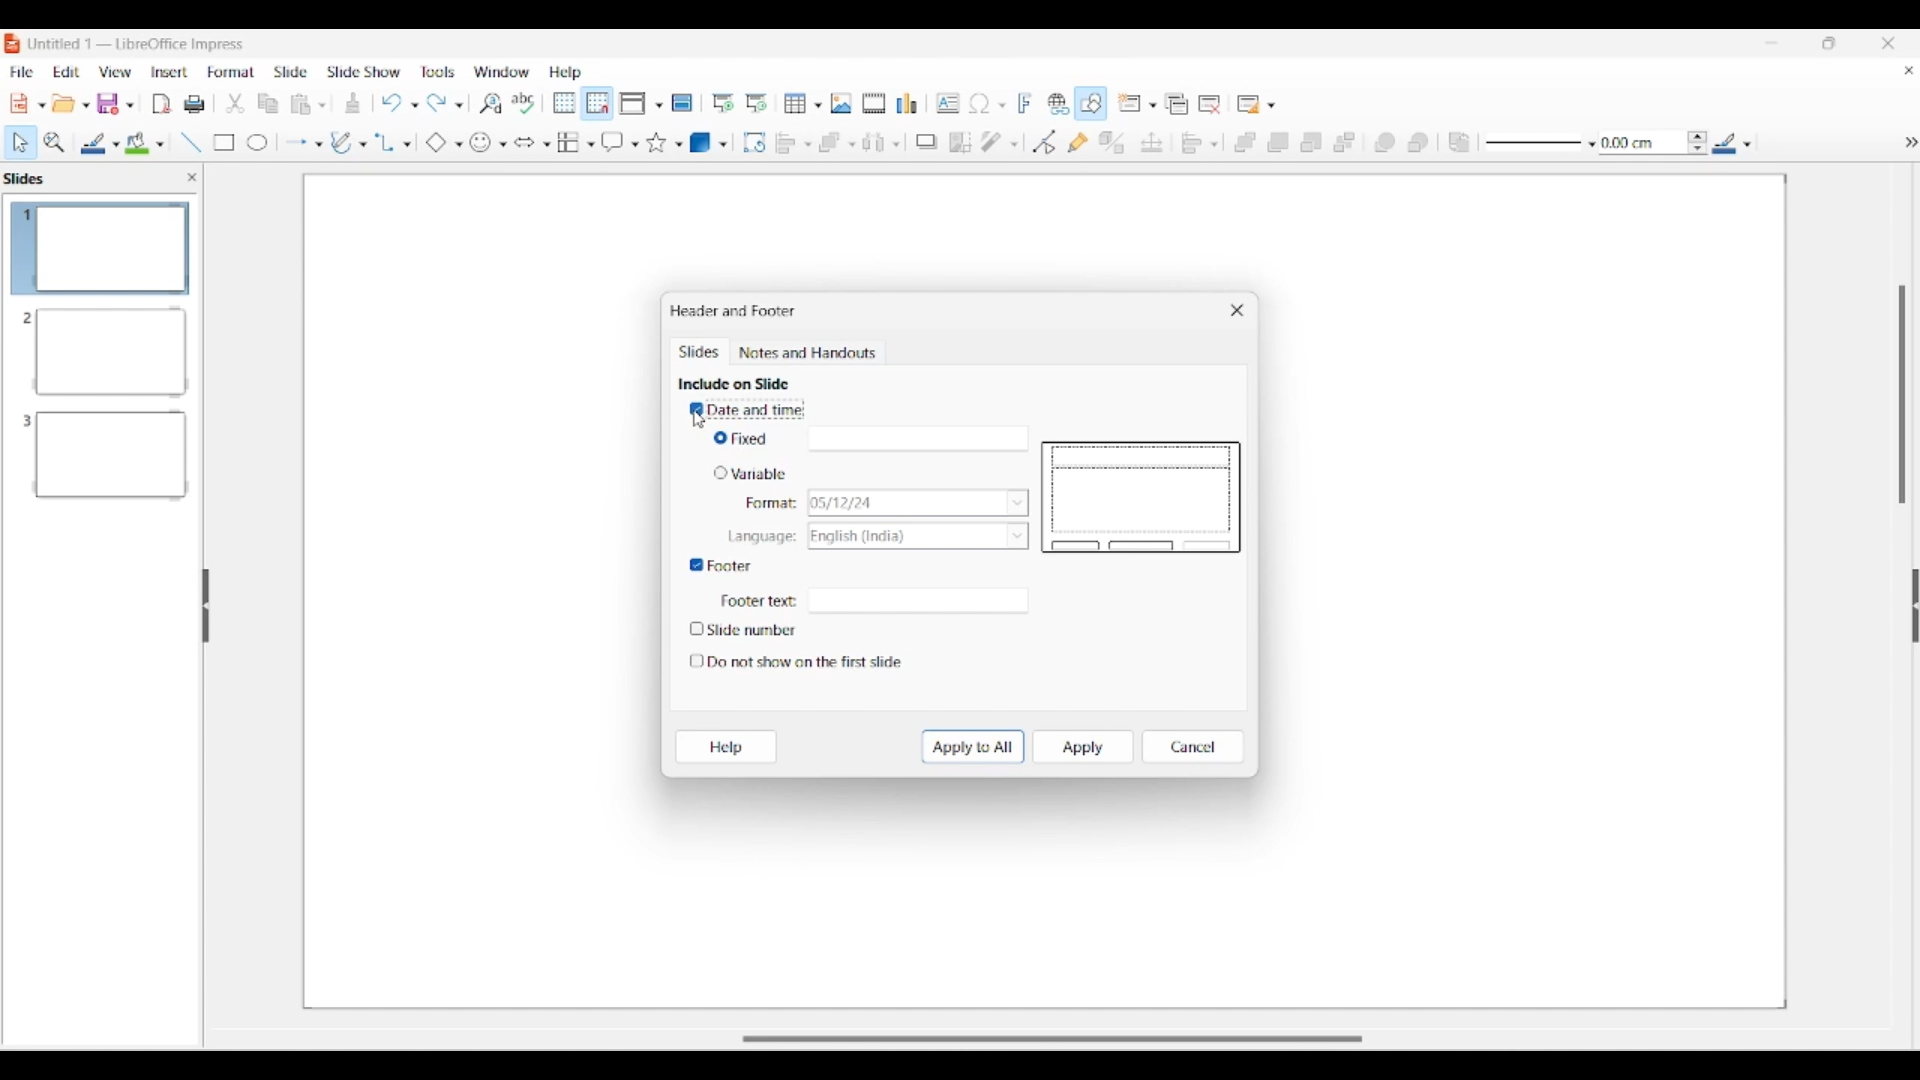 This screenshot has width=1920, height=1080. Describe the element at coordinates (620, 142) in the screenshot. I see `Callout shape options` at that location.